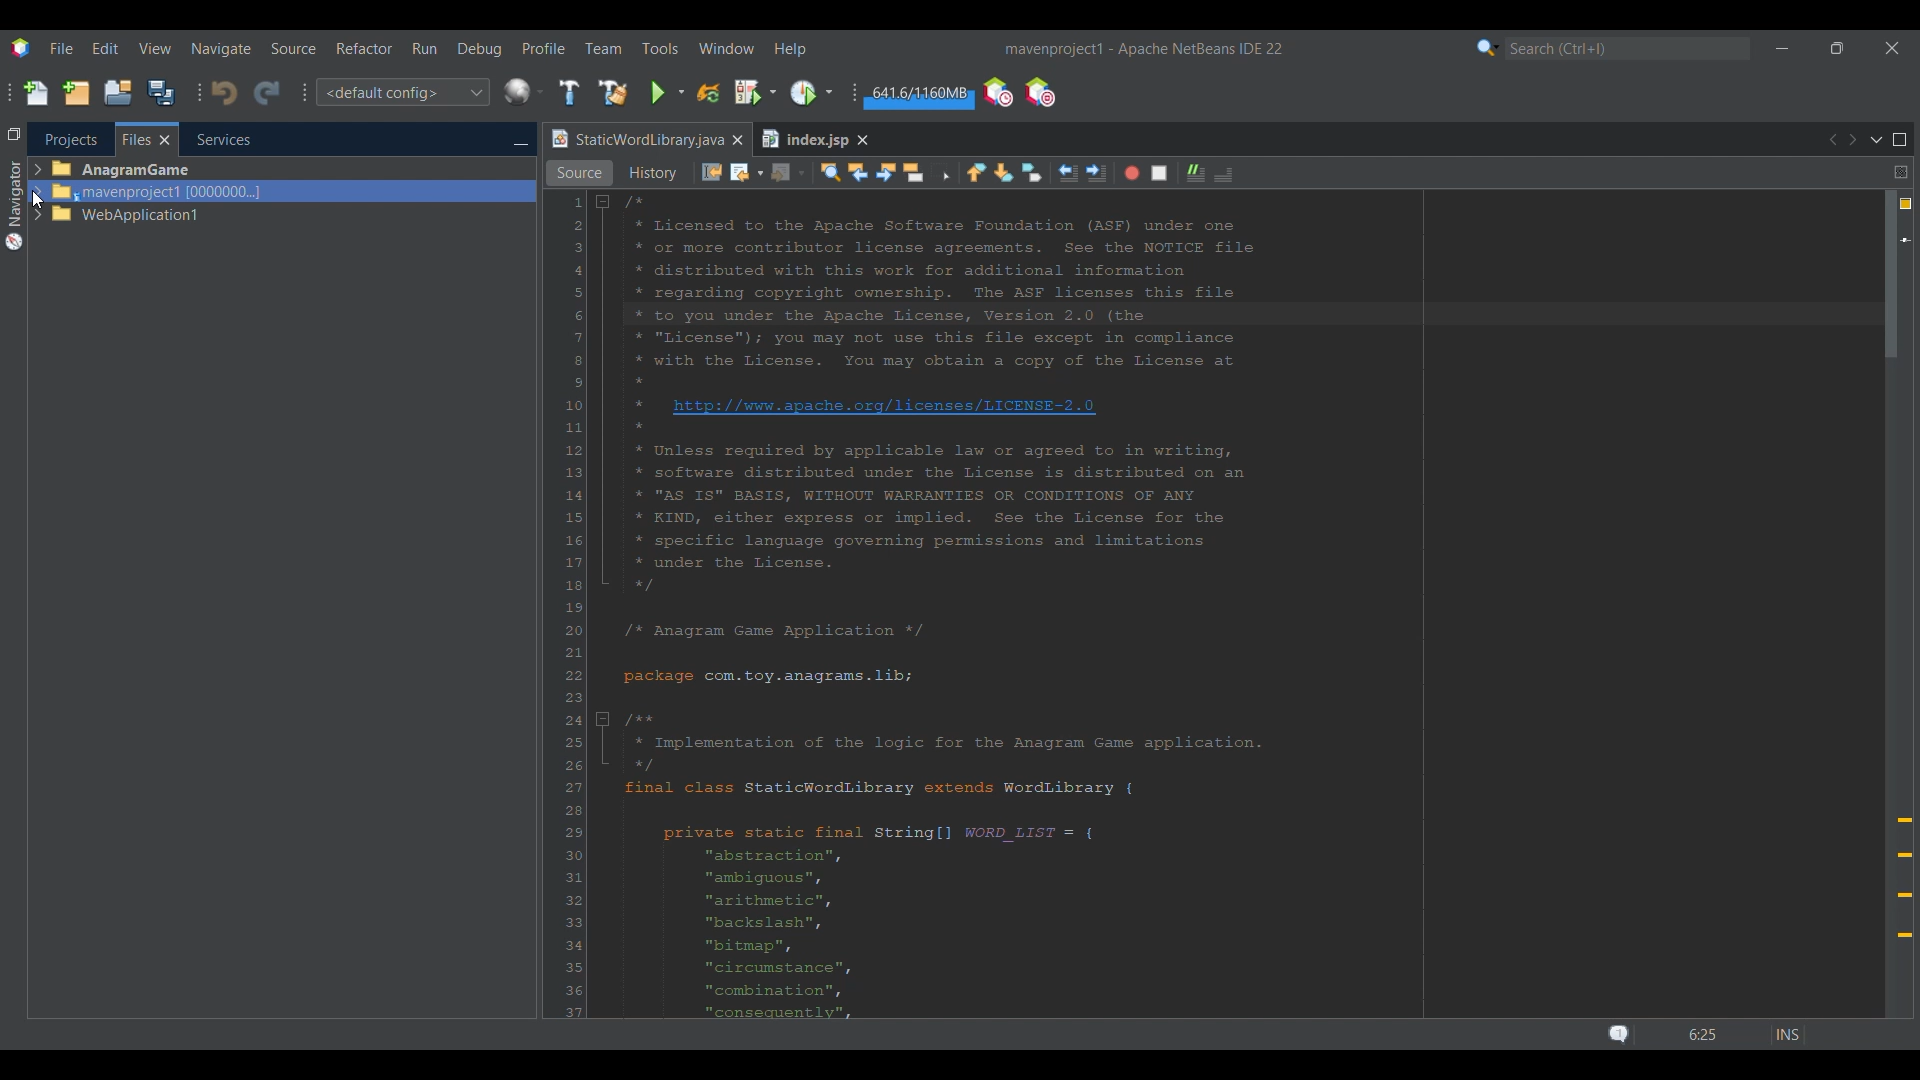 This screenshot has height=1080, width=1920. I want to click on Status bar details, so click(1700, 1034).